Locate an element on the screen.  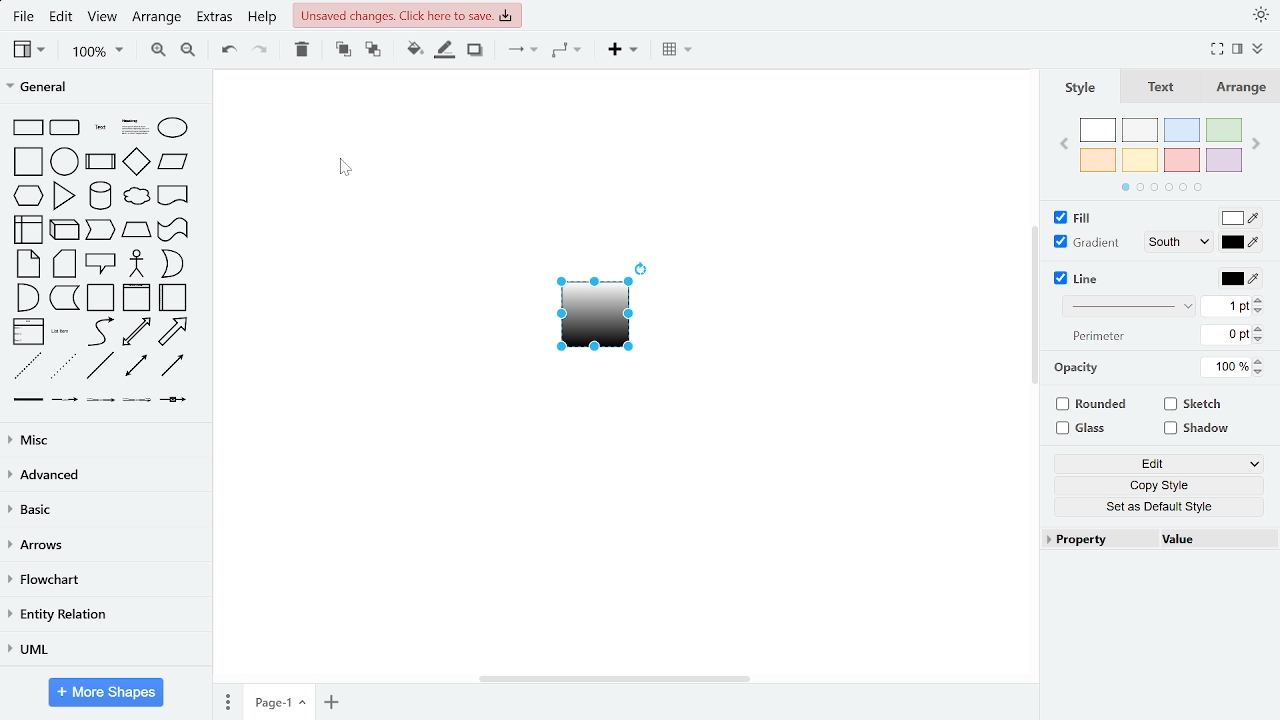
fill style is located at coordinates (1178, 219).